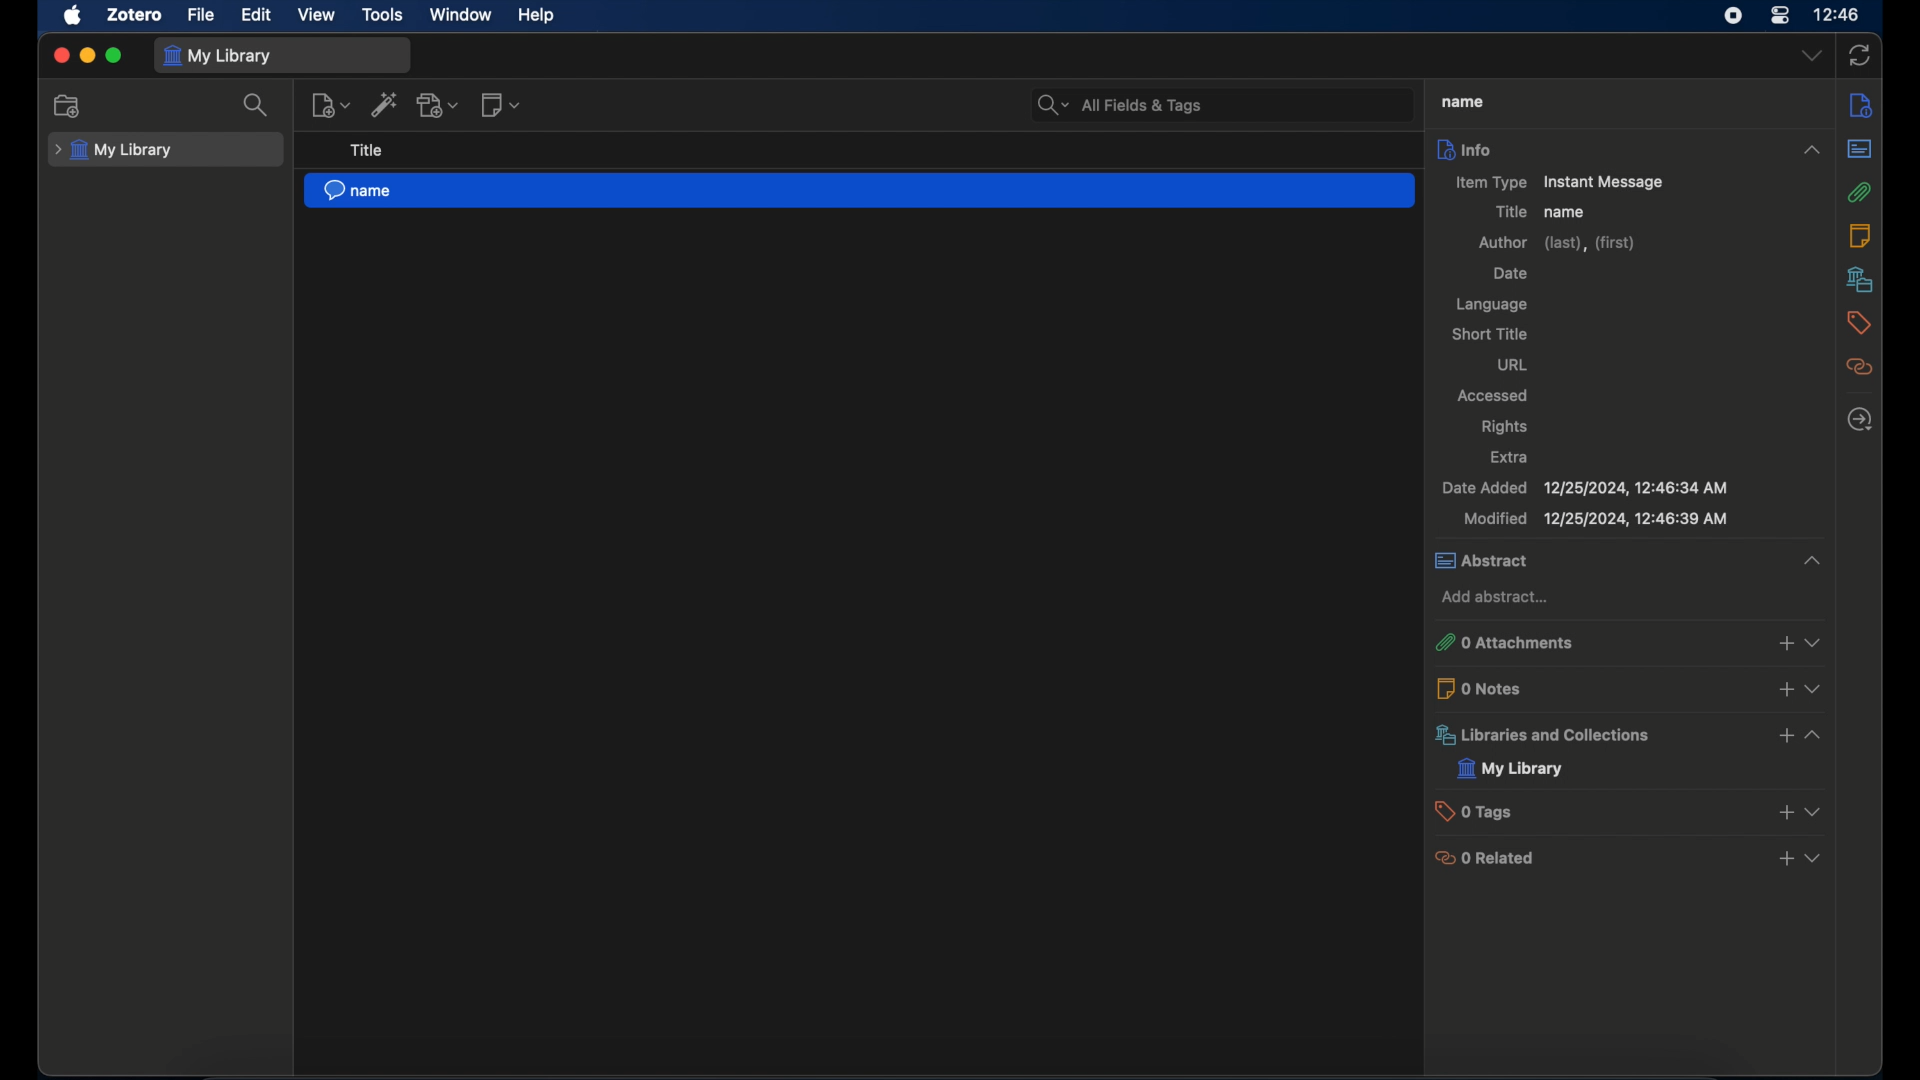 This screenshot has height=1080, width=1920. Describe the element at coordinates (1586, 487) in the screenshot. I see `date added` at that location.